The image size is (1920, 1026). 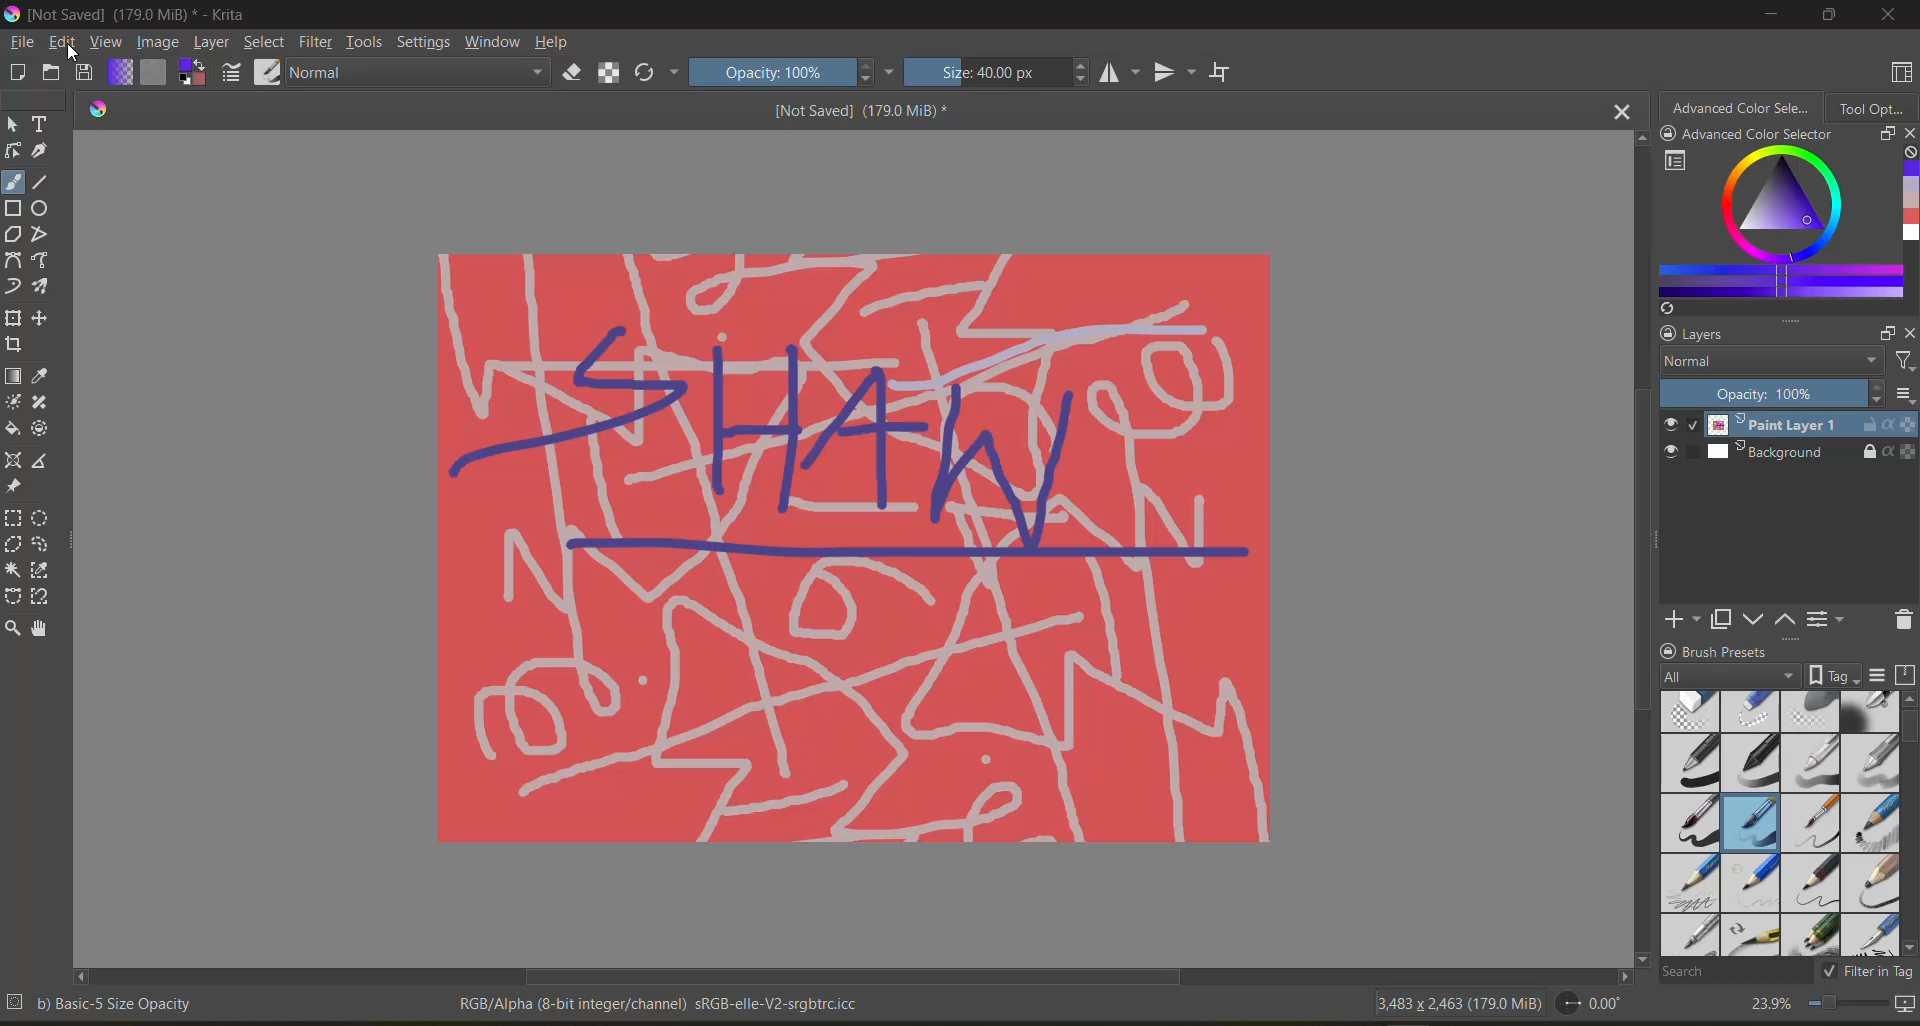 I want to click on opacity: 100%, so click(x=792, y=72).